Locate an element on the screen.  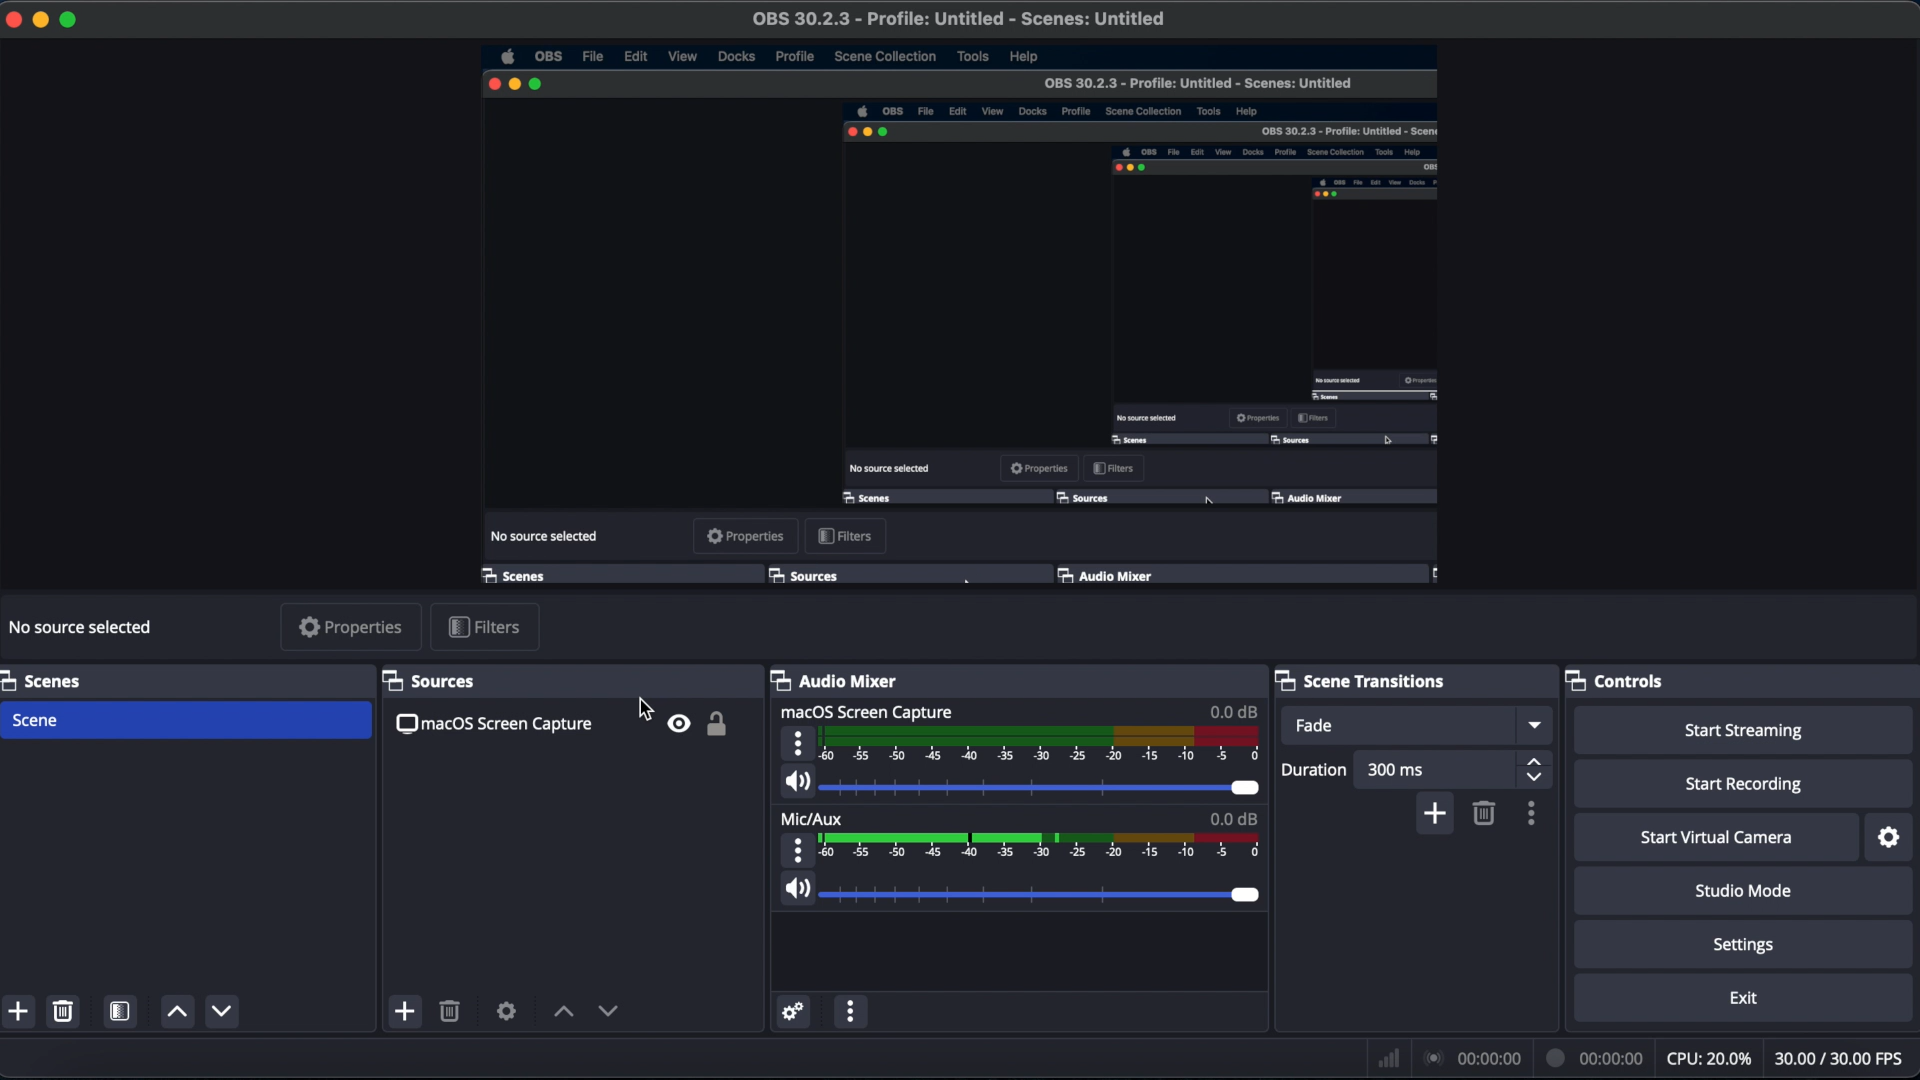
move scene down is located at coordinates (221, 1010).